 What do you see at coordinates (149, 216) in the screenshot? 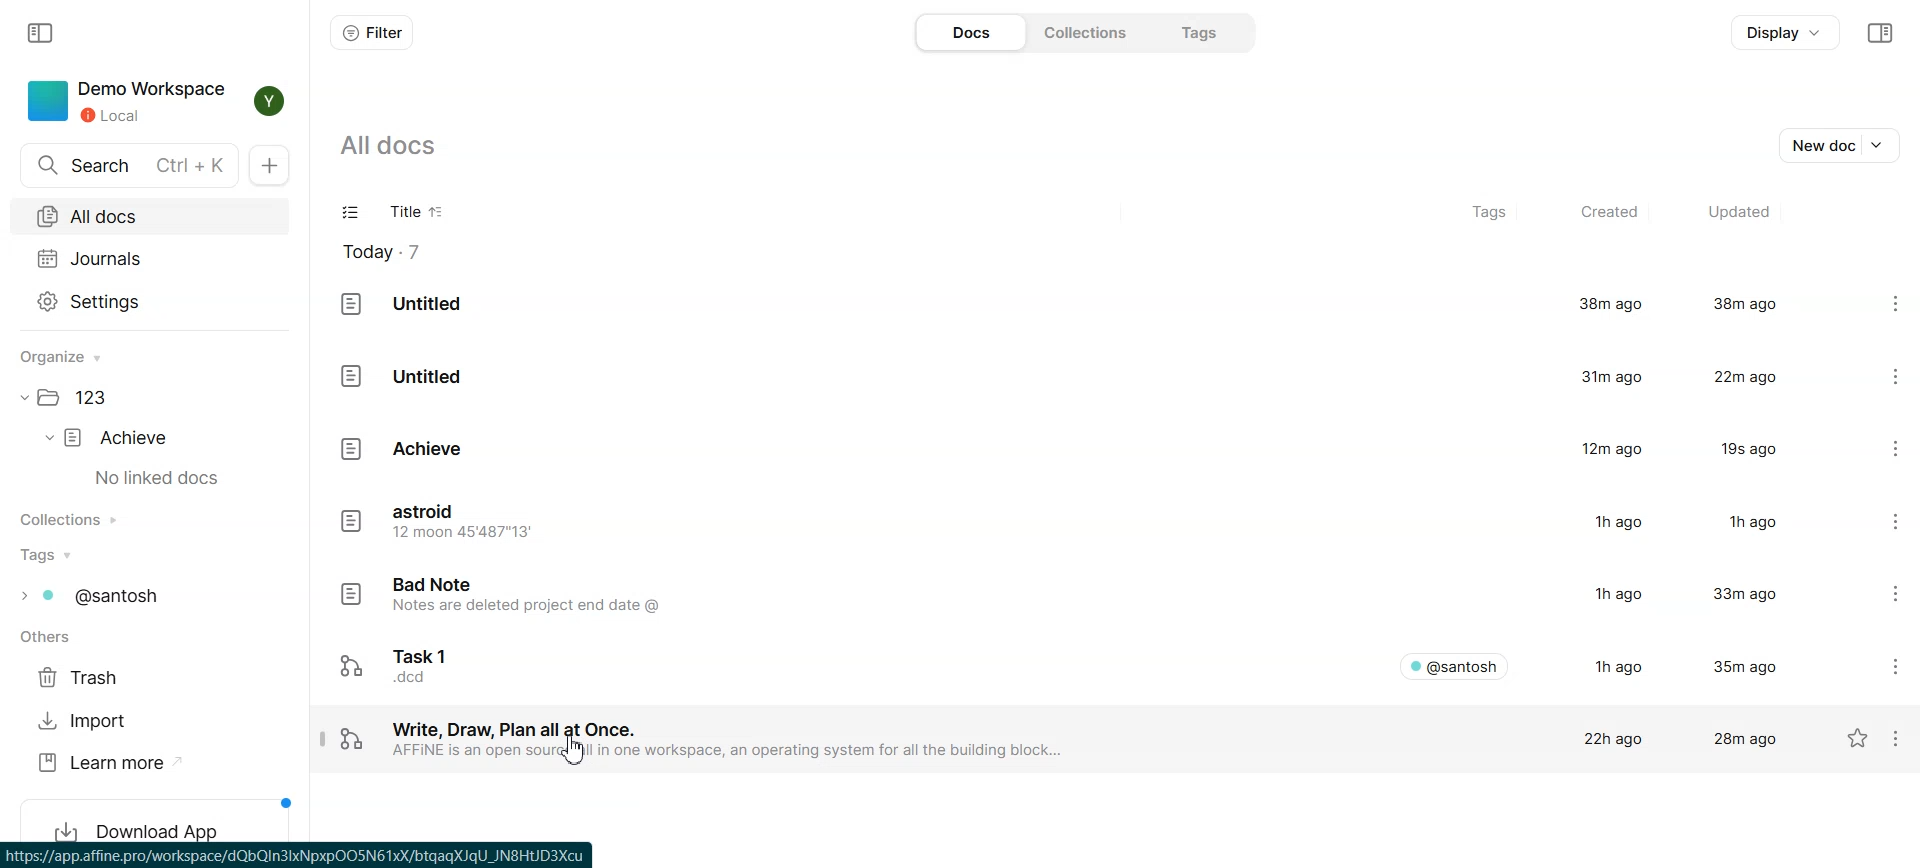
I see `All docs` at bounding box center [149, 216].